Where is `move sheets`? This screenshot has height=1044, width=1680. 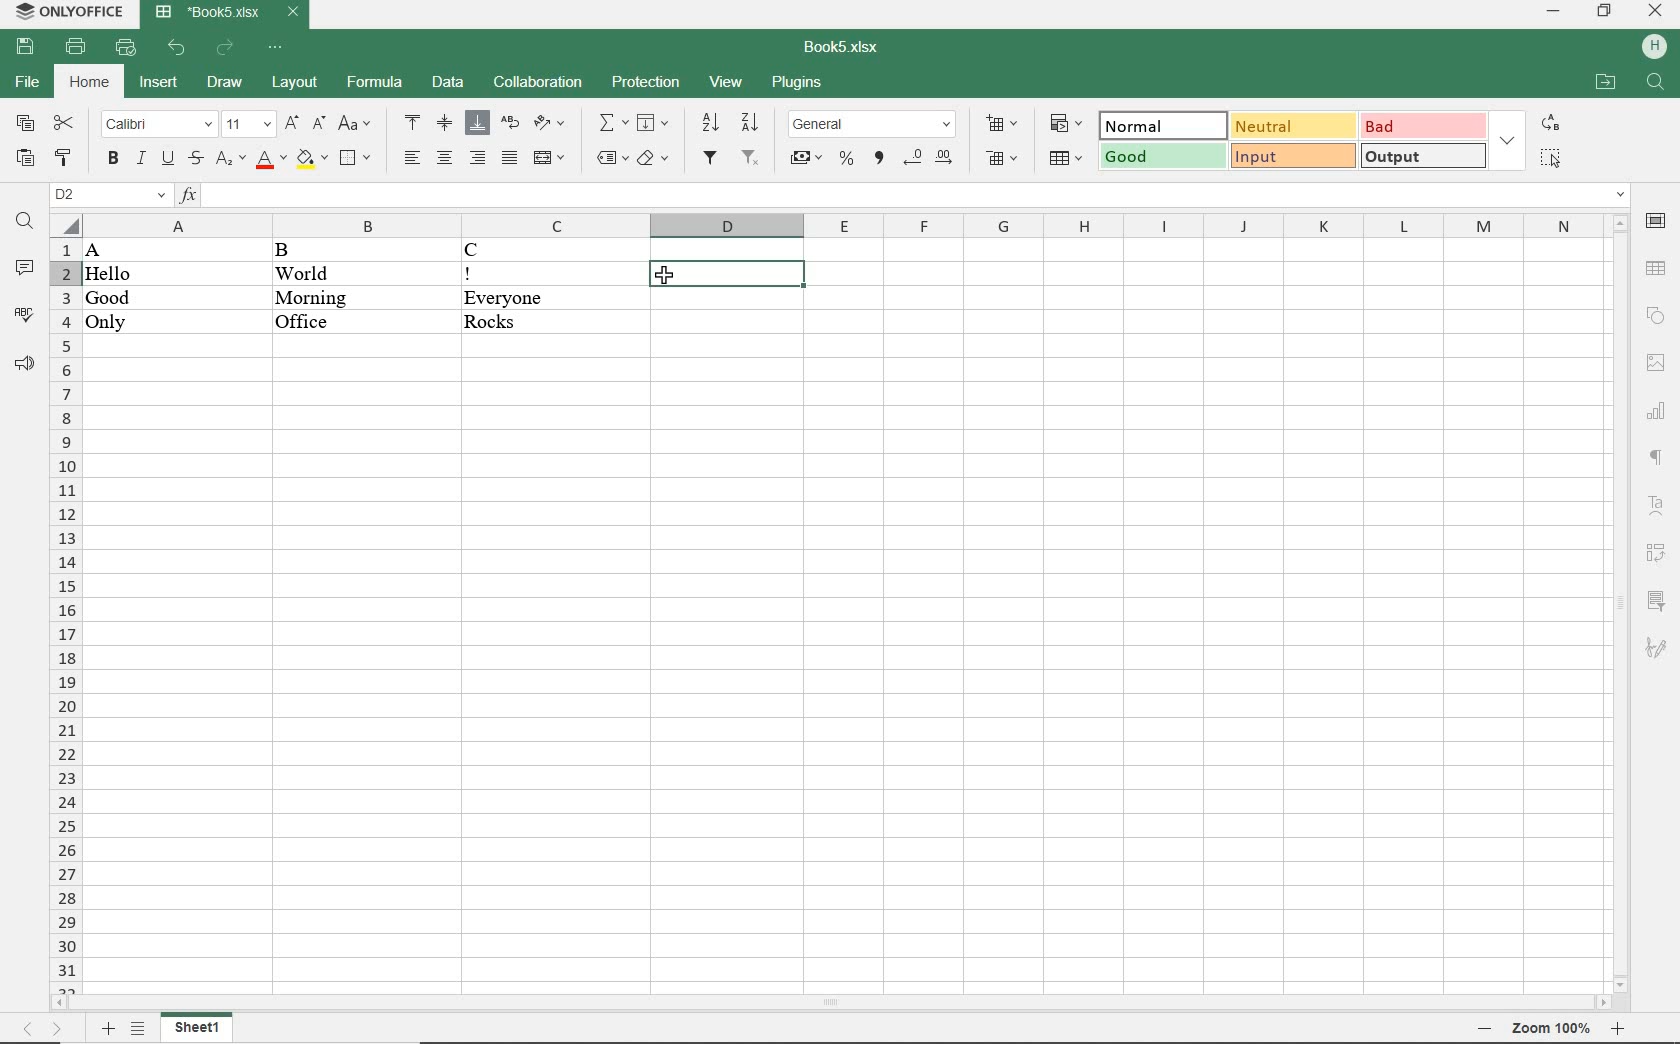 move sheets is located at coordinates (49, 1029).